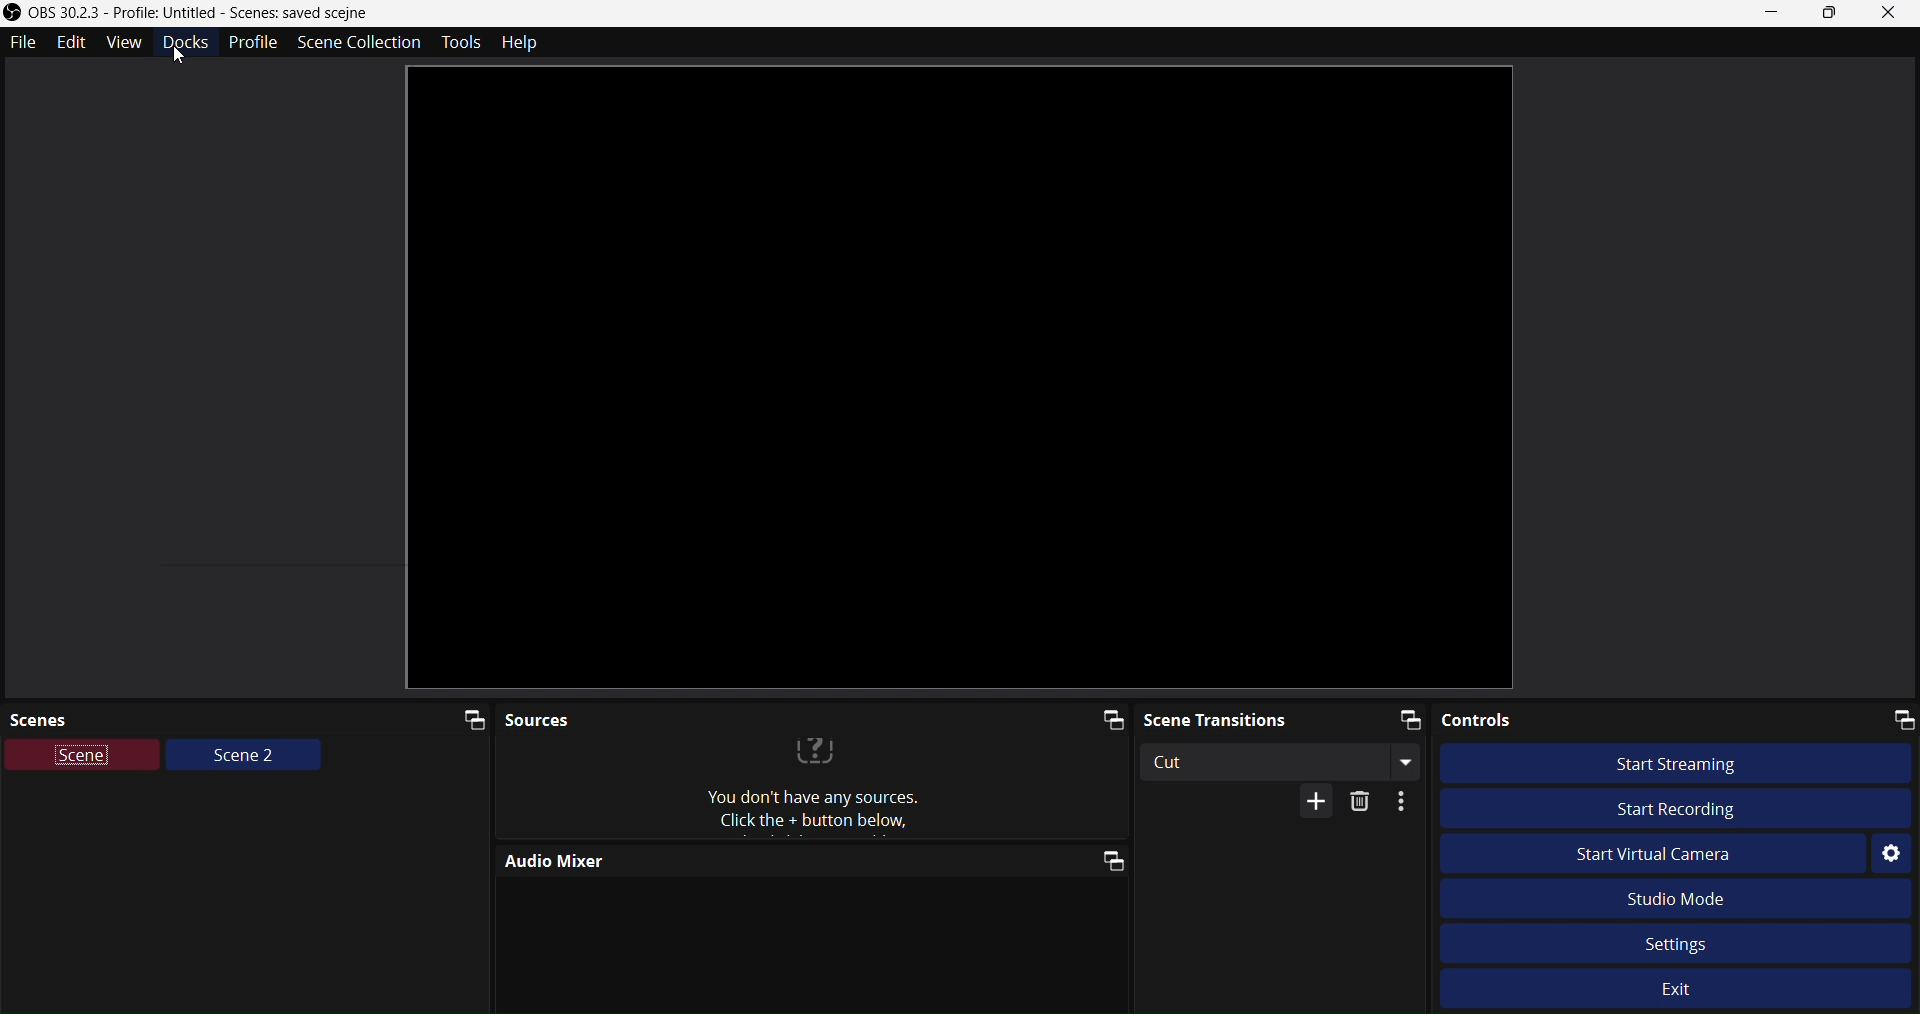  Describe the element at coordinates (252, 42) in the screenshot. I see `Profile` at that location.